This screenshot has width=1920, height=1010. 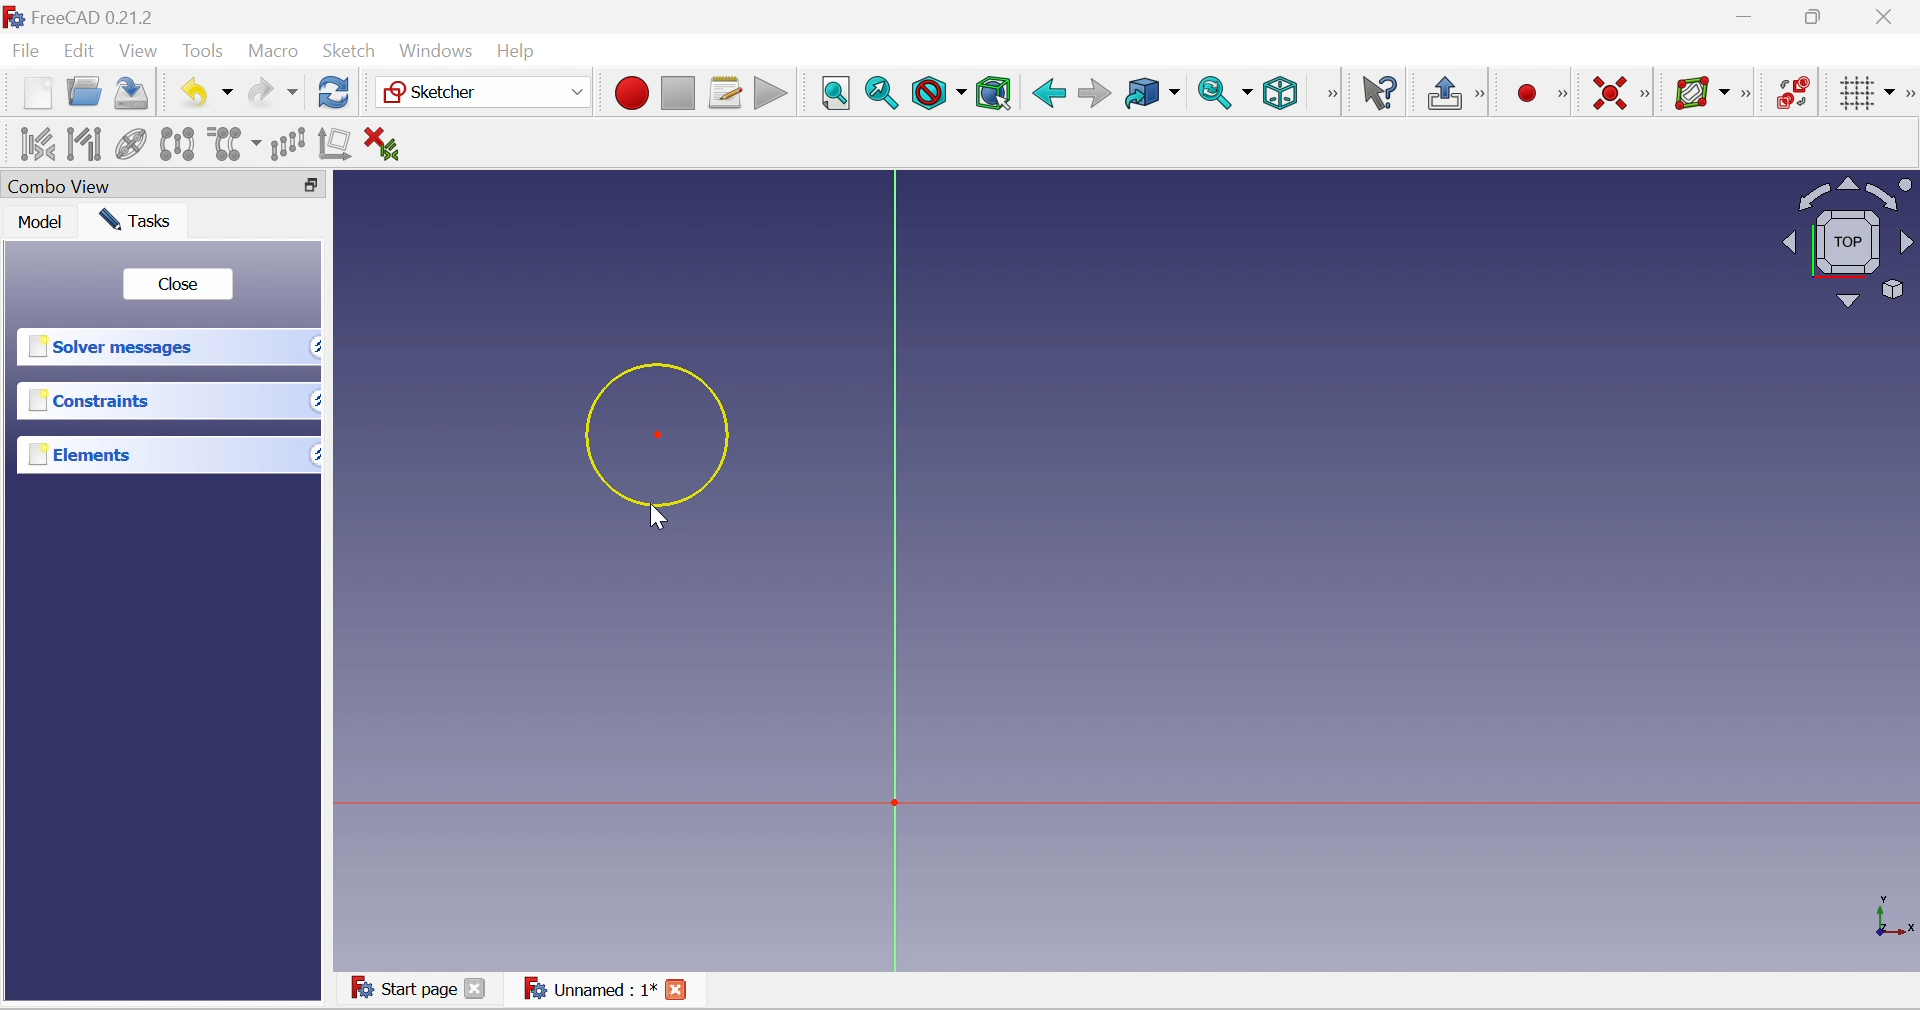 I want to click on Toggle grid, so click(x=1857, y=93).